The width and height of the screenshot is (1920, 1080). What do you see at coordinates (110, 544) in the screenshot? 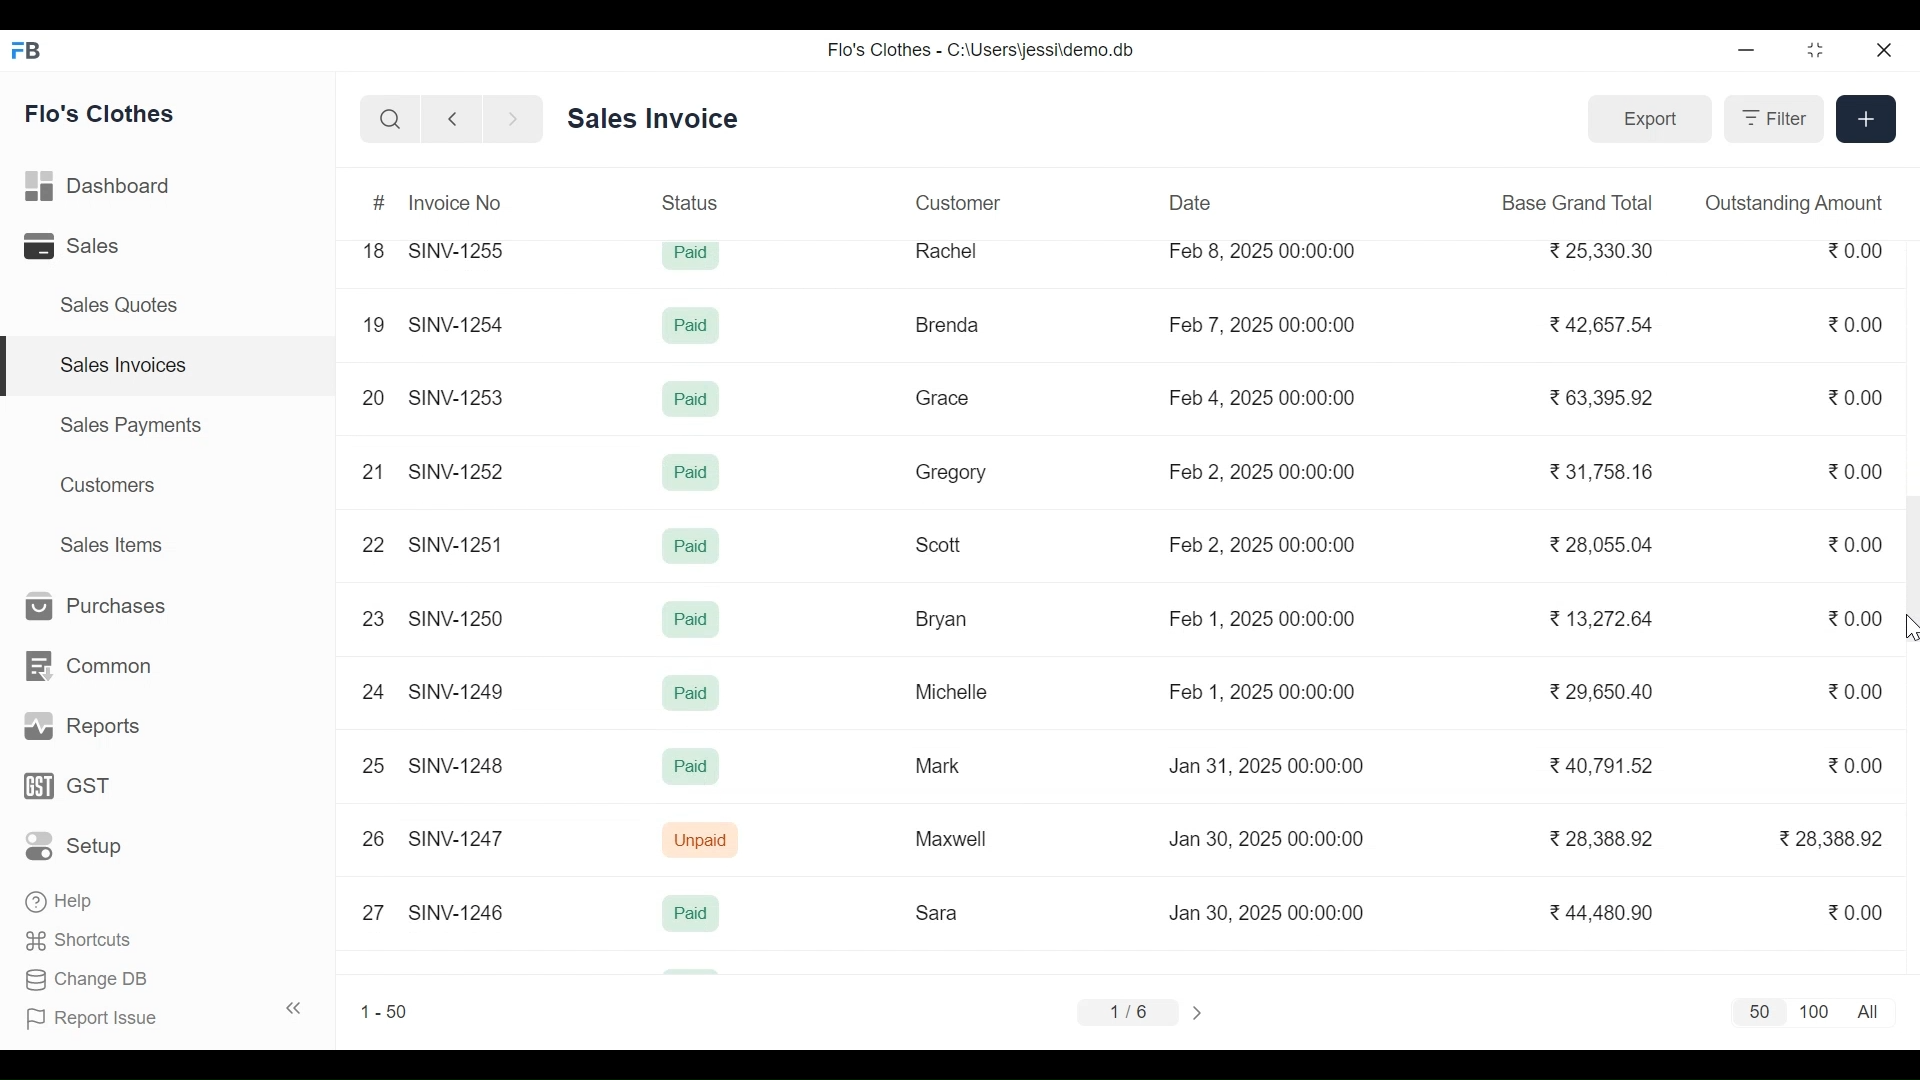
I see `Sales Items` at bounding box center [110, 544].